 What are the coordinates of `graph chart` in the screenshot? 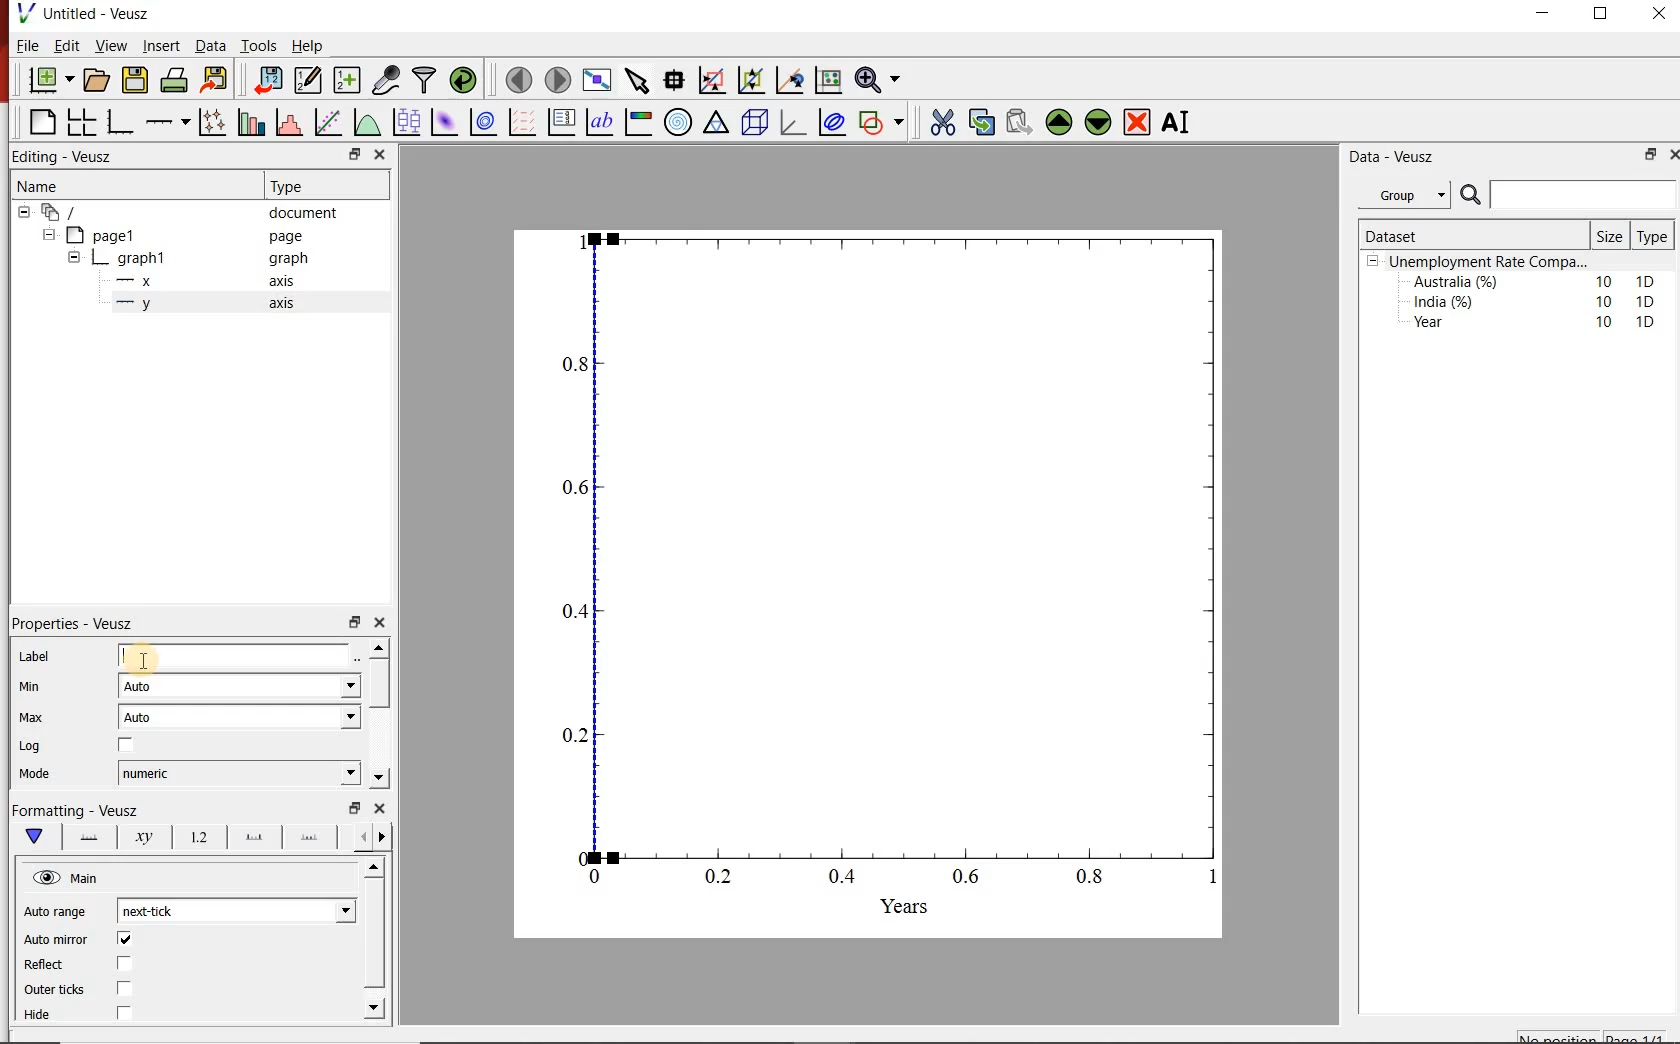 It's located at (870, 584).